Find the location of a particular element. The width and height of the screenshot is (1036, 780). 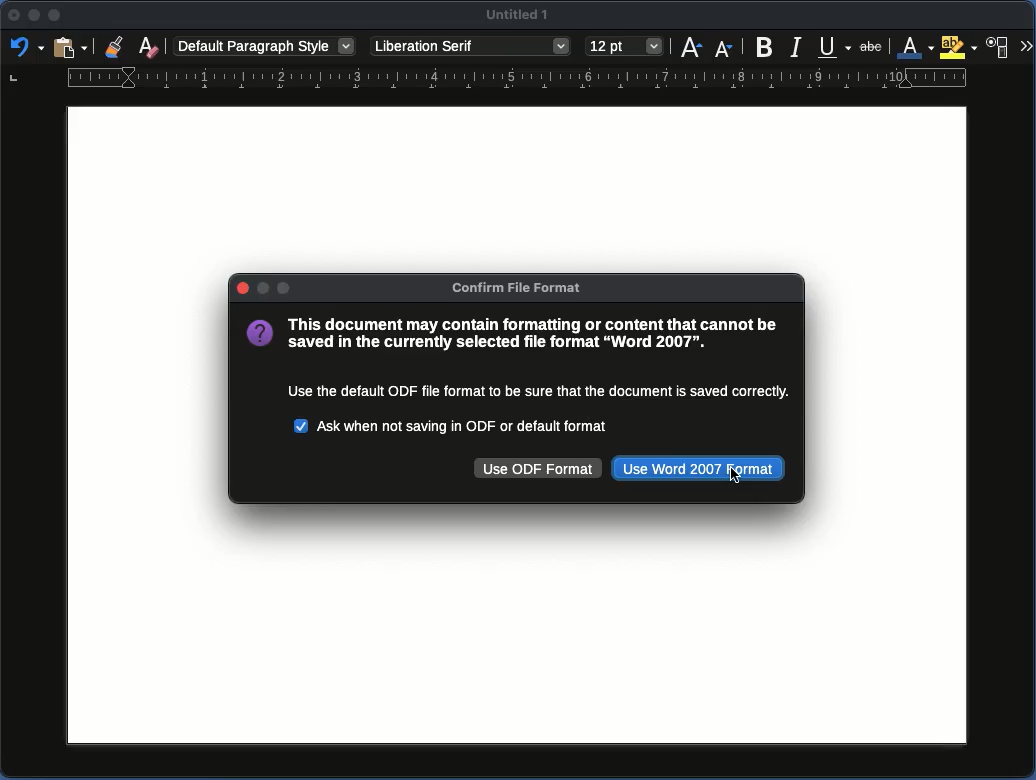

Size decrease is located at coordinates (724, 46).